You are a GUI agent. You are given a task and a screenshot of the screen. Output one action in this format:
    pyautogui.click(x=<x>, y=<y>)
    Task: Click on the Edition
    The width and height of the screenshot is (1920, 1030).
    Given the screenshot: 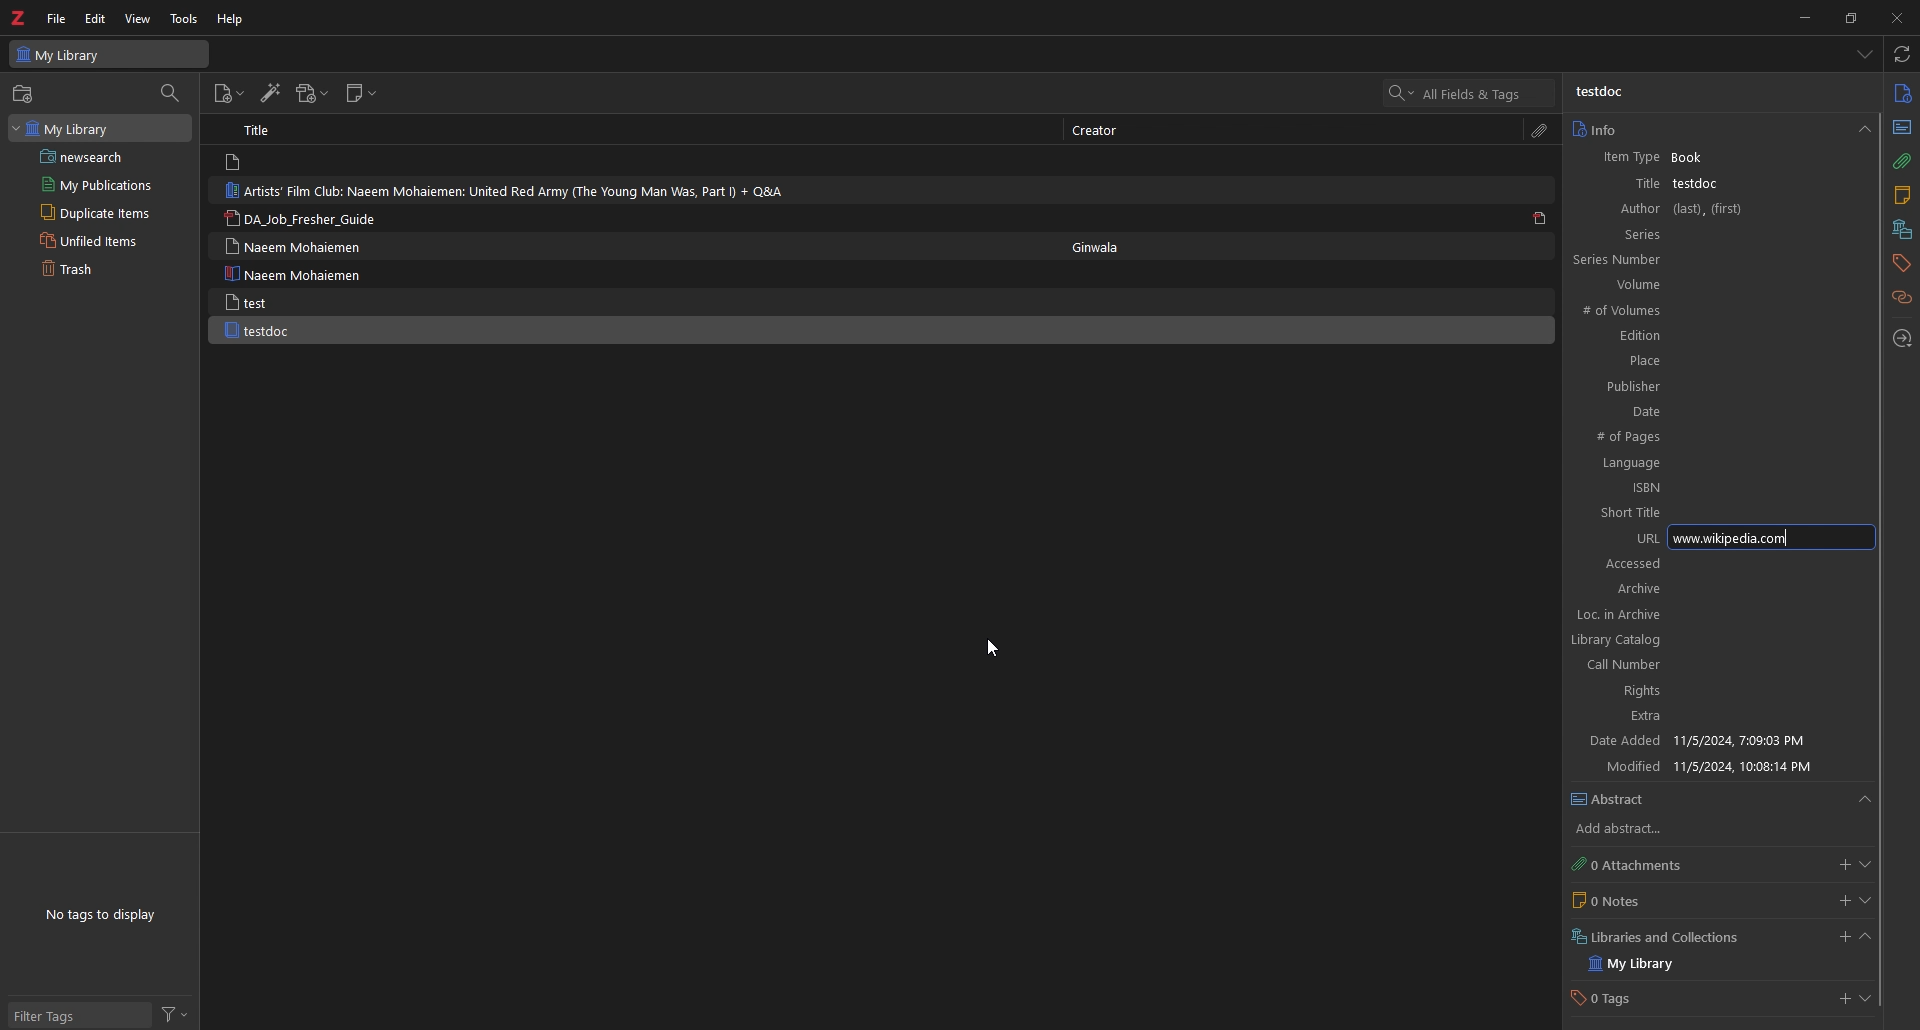 What is the action you would take?
    pyautogui.click(x=1684, y=337)
    